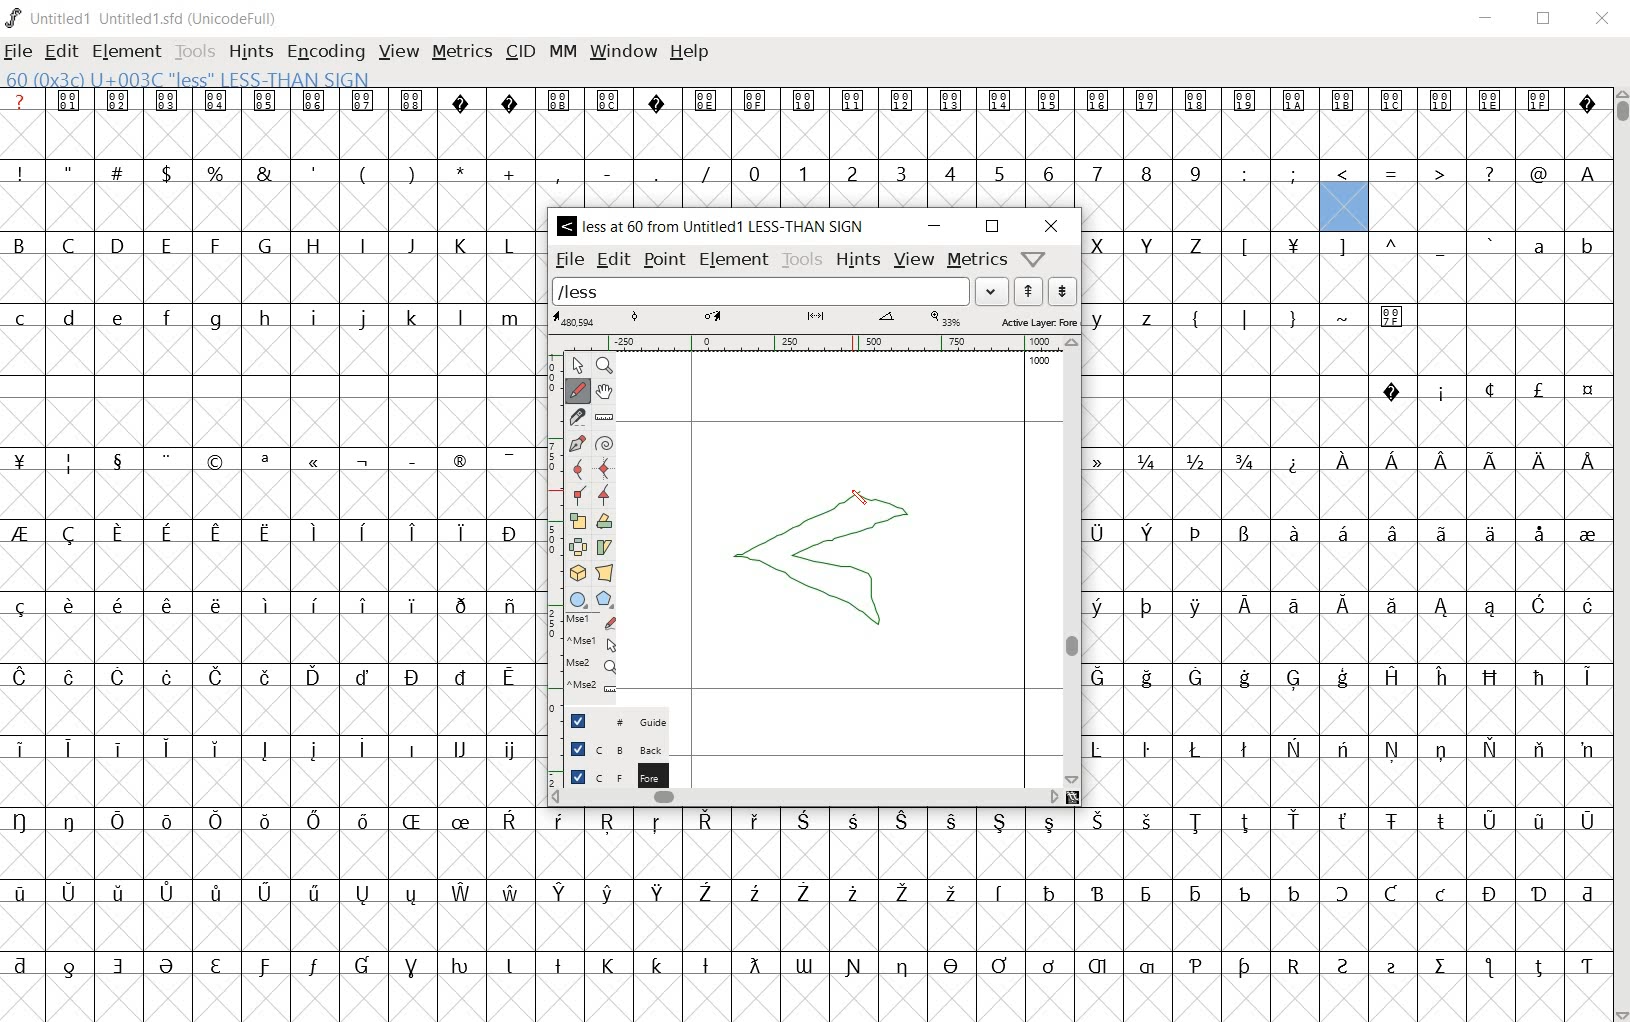 This screenshot has height=1022, width=1630. What do you see at coordinates (250, 53) in the screenshot?
I see `hints` at bounding box center [250, 53].